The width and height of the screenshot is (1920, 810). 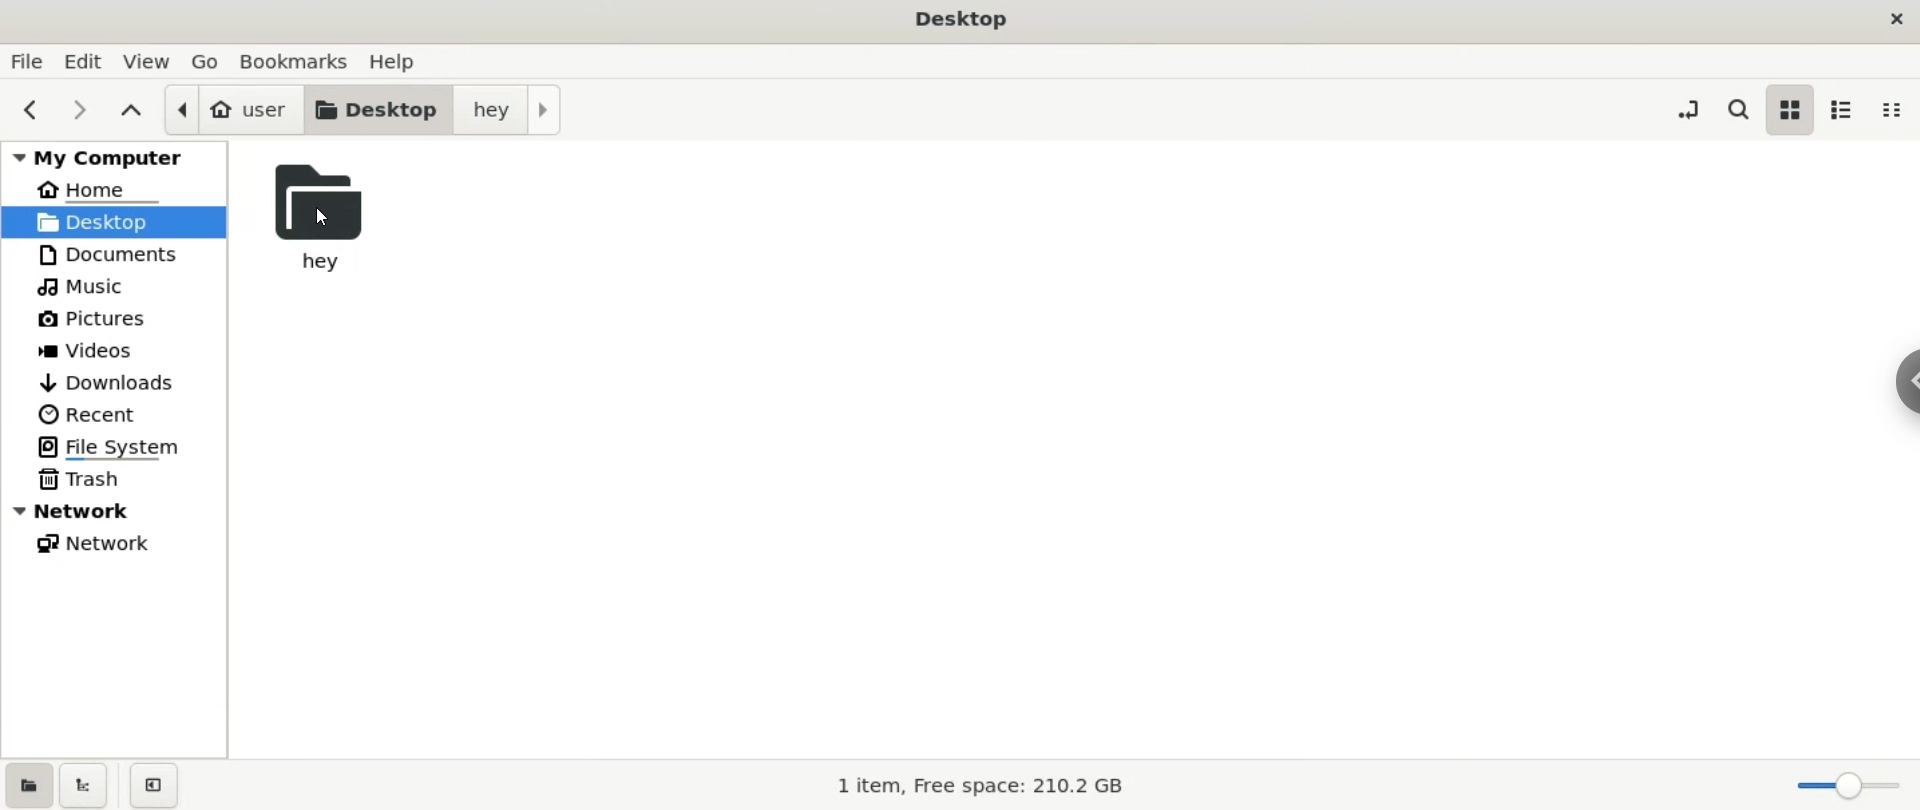 What do you see at coordinates (1838, 106) in the screenshot?
I see `list view` at bounding box center [1838, 106].